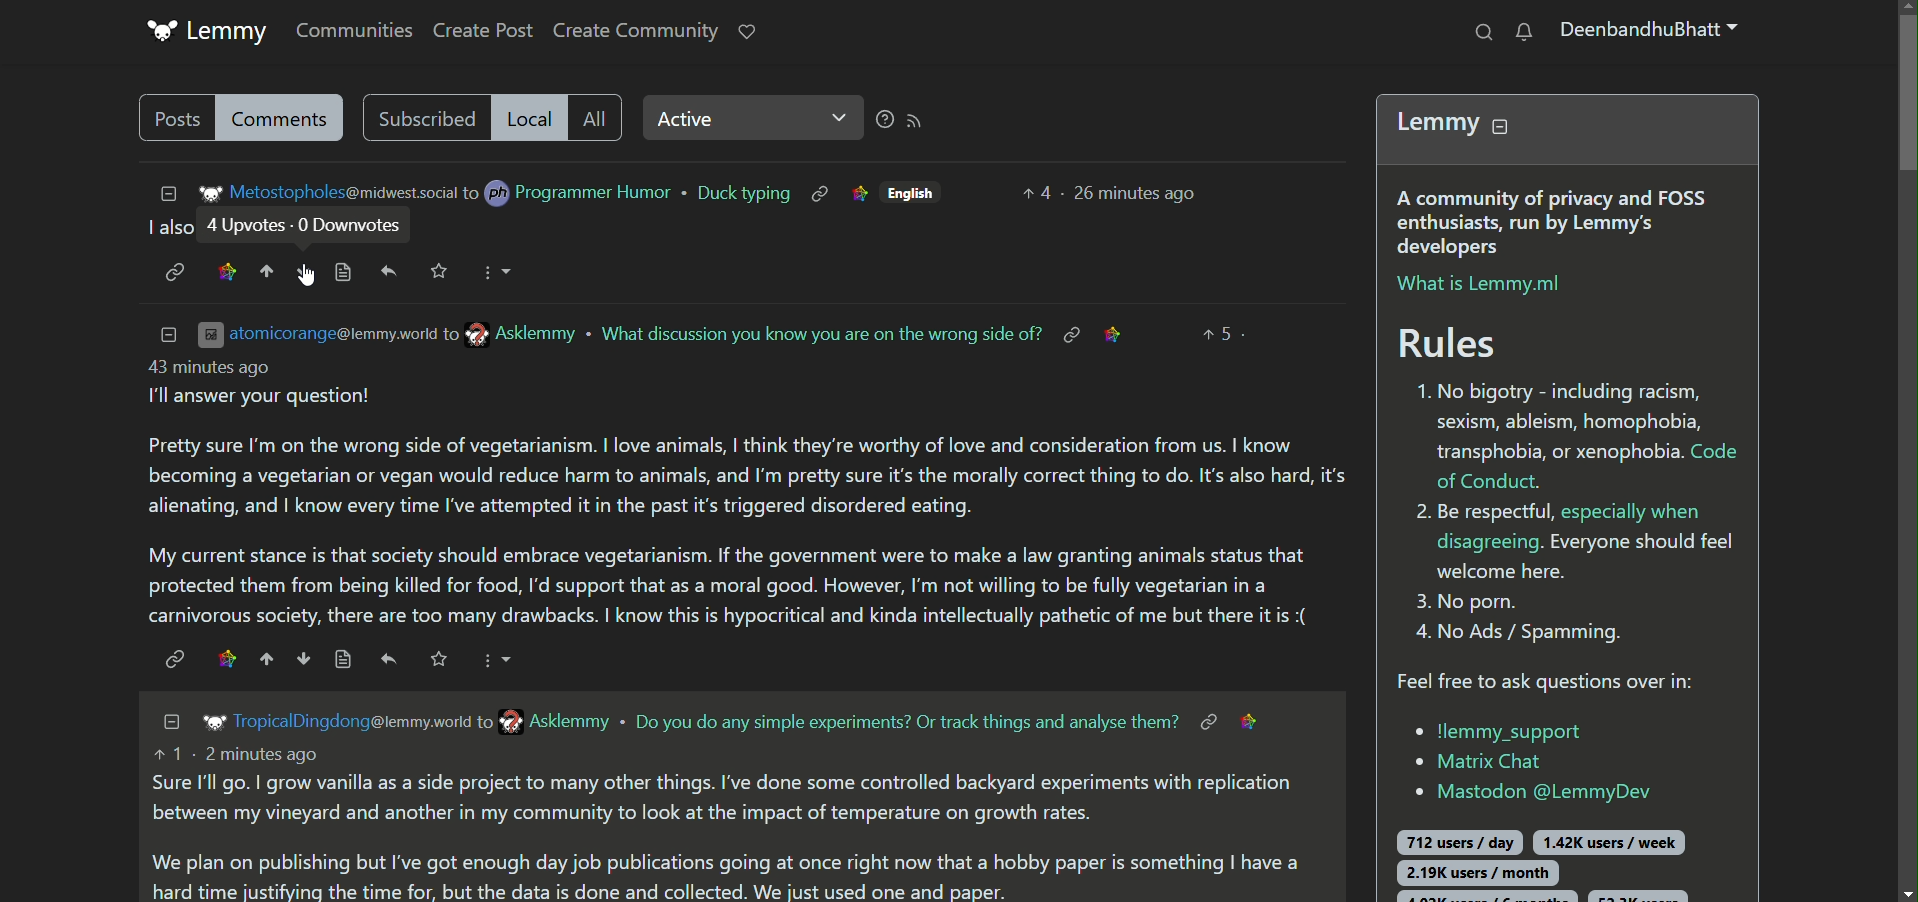 The height and width of the screenshot is (902, 1918). What do you see at coordinates (168, 721) in the screenshot?
I see `minimize` at bounding box center [168, 721].